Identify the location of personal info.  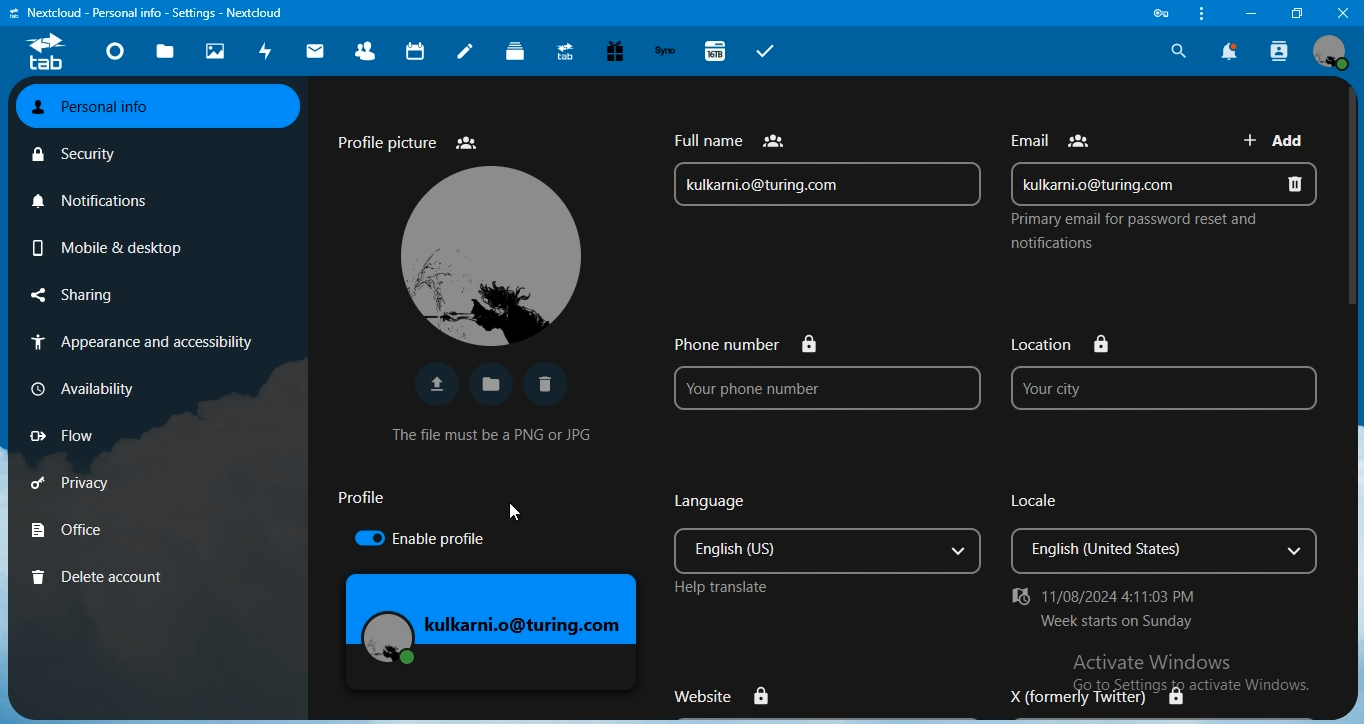
(159, 108).